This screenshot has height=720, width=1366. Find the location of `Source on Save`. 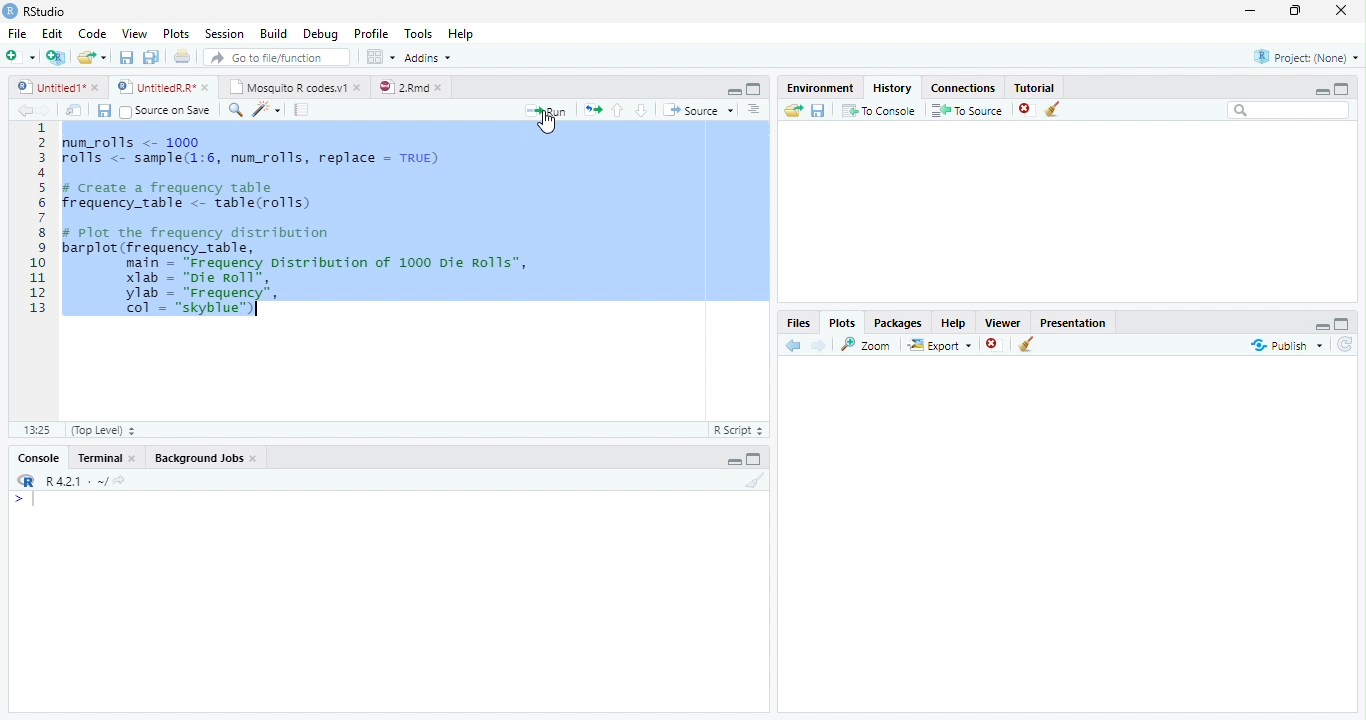

Source on Save is located at coordinates (165, 111).